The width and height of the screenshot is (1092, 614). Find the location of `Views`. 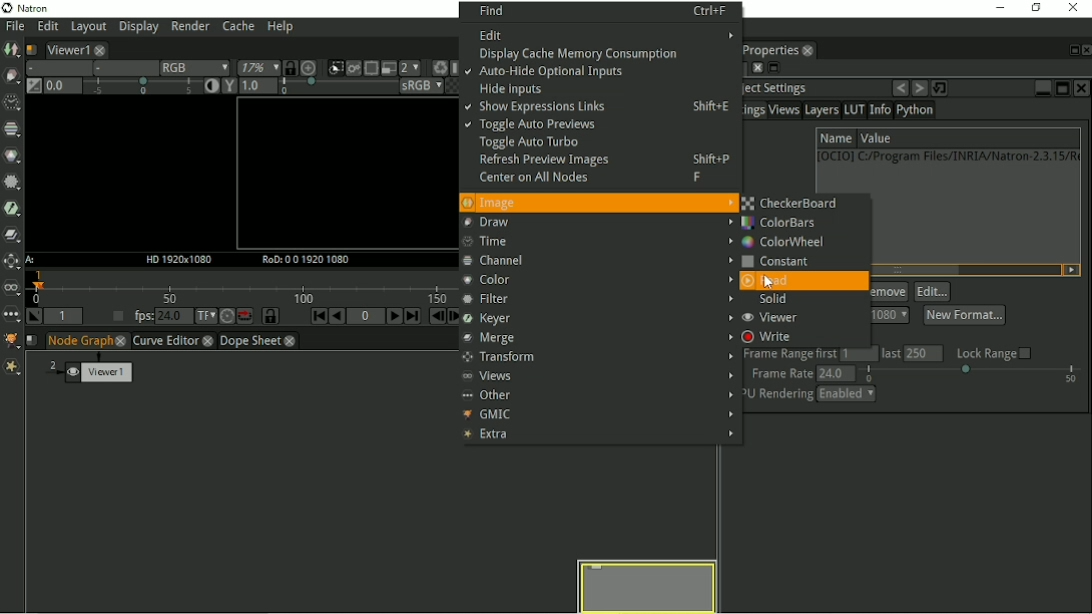

Views is located at coordinates (785, 112).